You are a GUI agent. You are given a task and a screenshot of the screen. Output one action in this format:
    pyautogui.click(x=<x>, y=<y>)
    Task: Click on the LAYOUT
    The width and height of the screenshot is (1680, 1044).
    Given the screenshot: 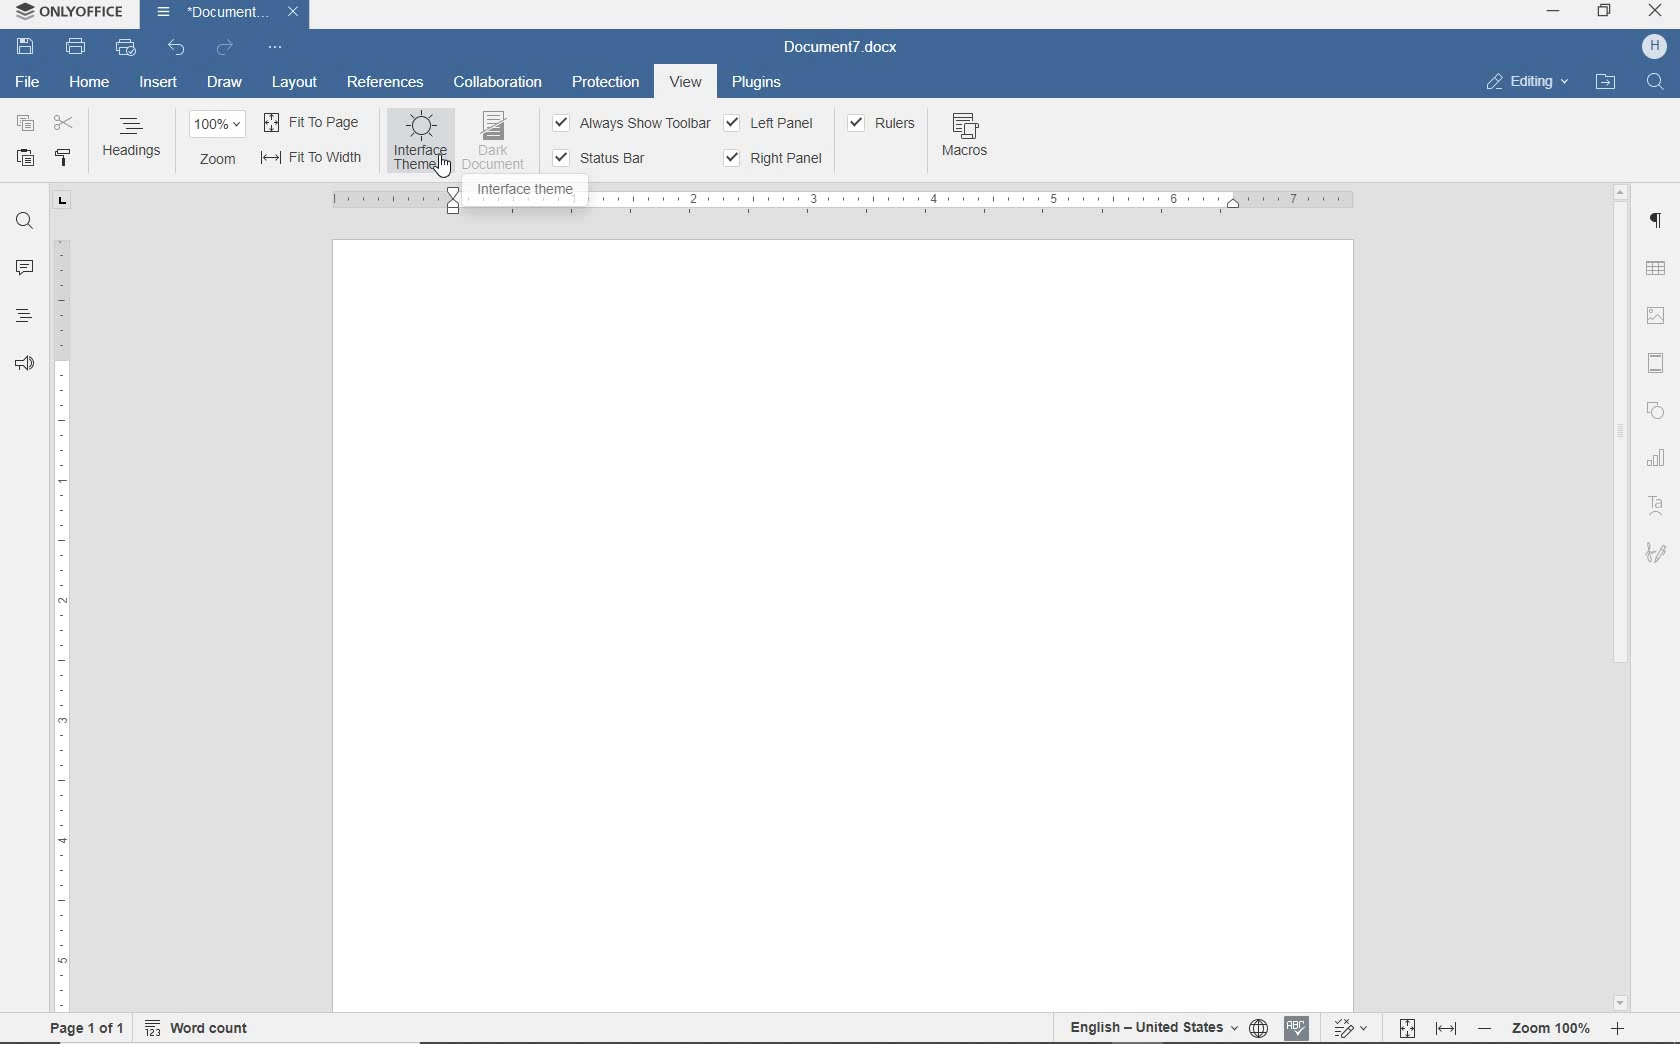 What is the action you would take?
    pyautogui.click(x=296, y=84)
    